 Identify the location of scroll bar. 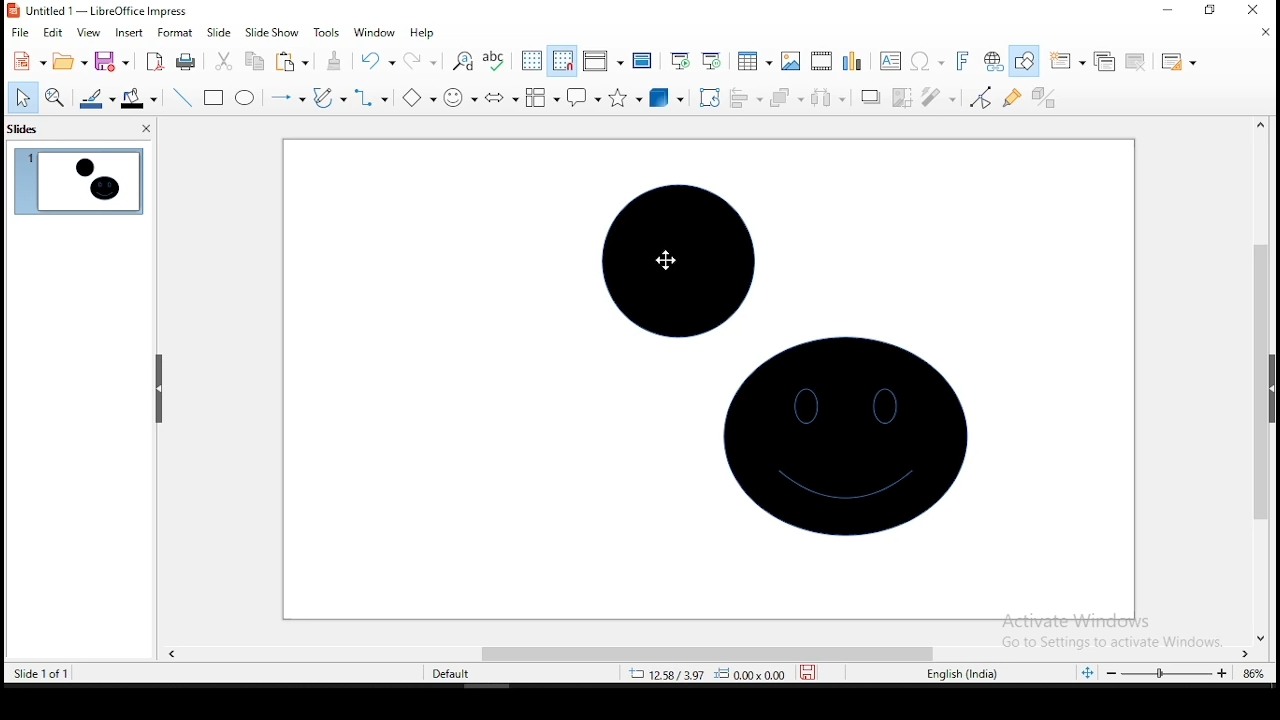
(1267, 379).